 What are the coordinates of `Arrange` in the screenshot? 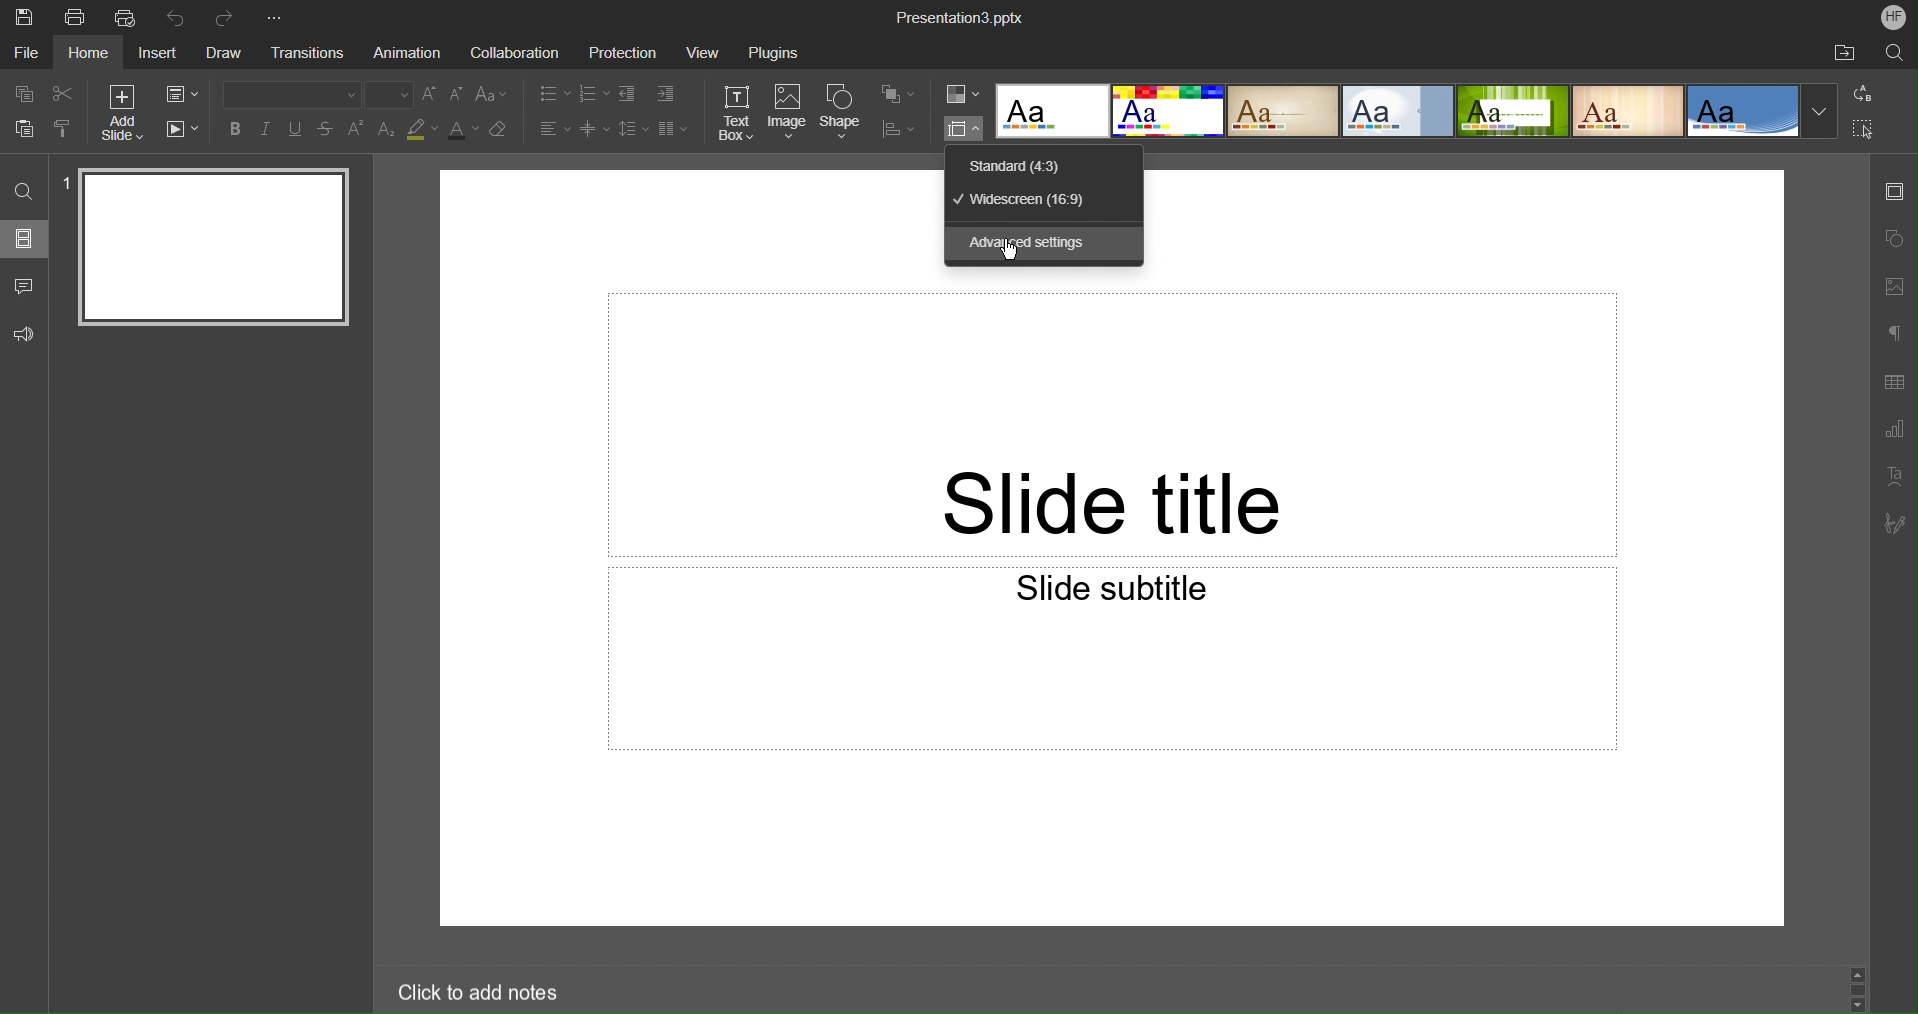 It's located at (897, 95).